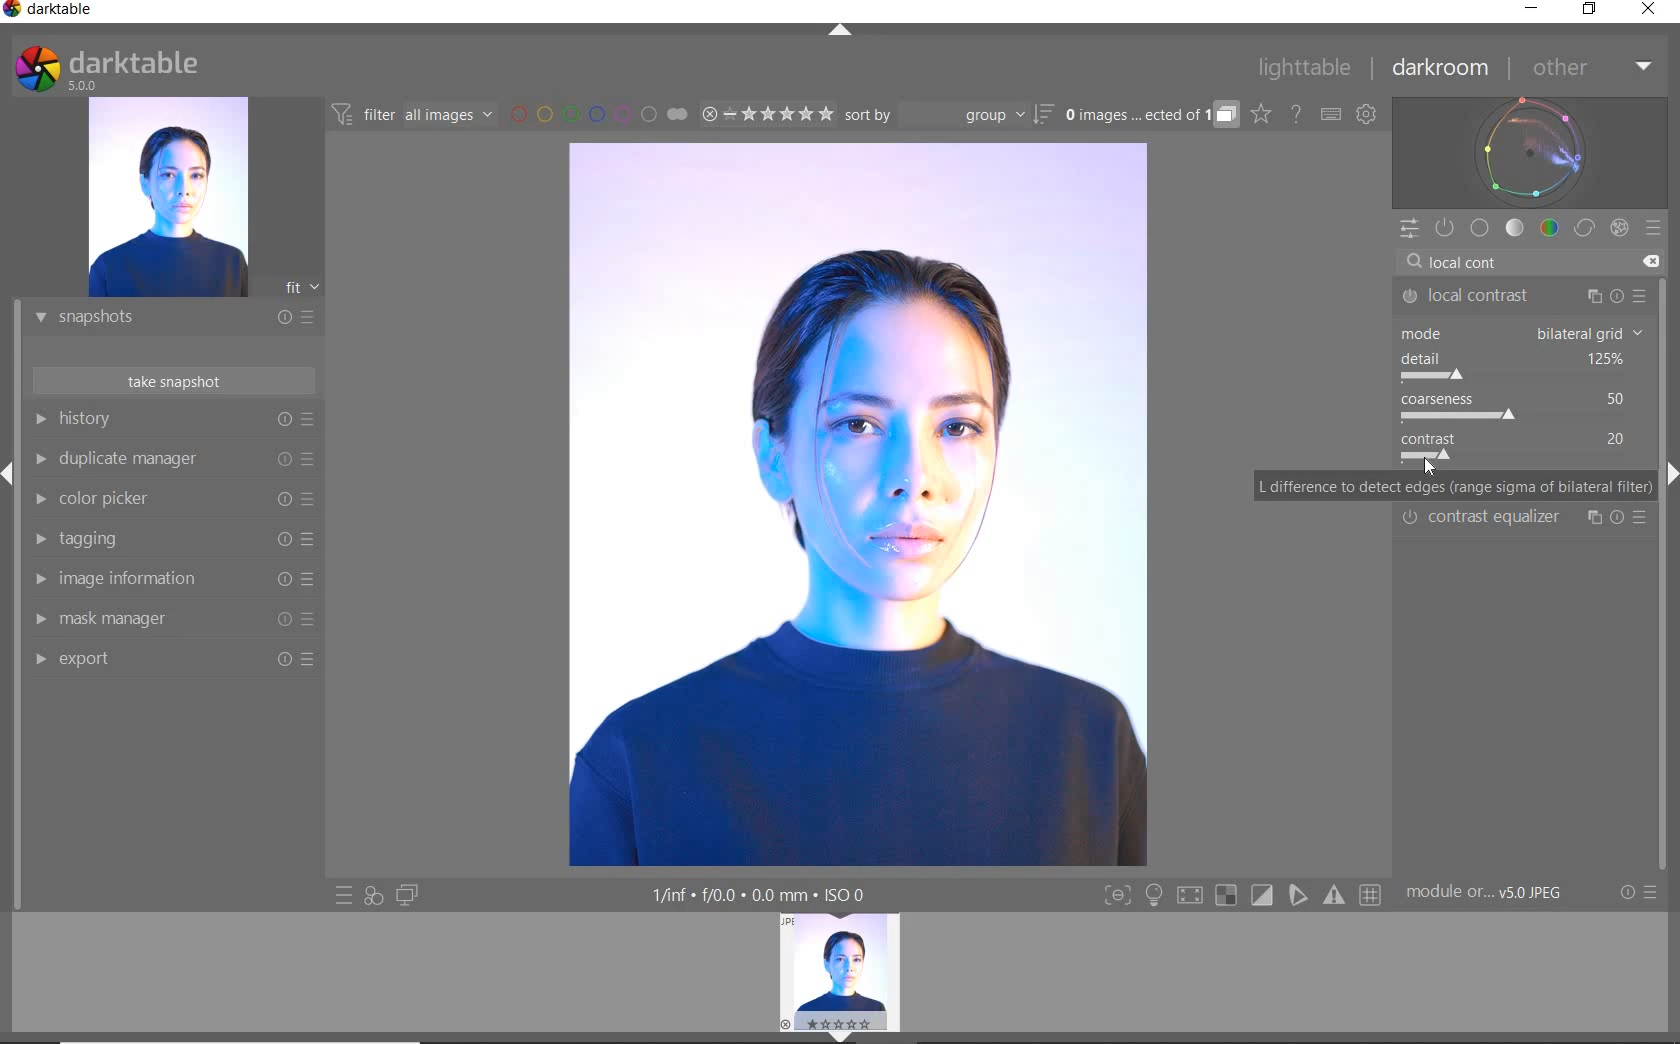  Describe the element at coordinates (1456, 485) in the screenshot. I see `L difference to detect edges (range sigma of bilateral filter)` at that location.